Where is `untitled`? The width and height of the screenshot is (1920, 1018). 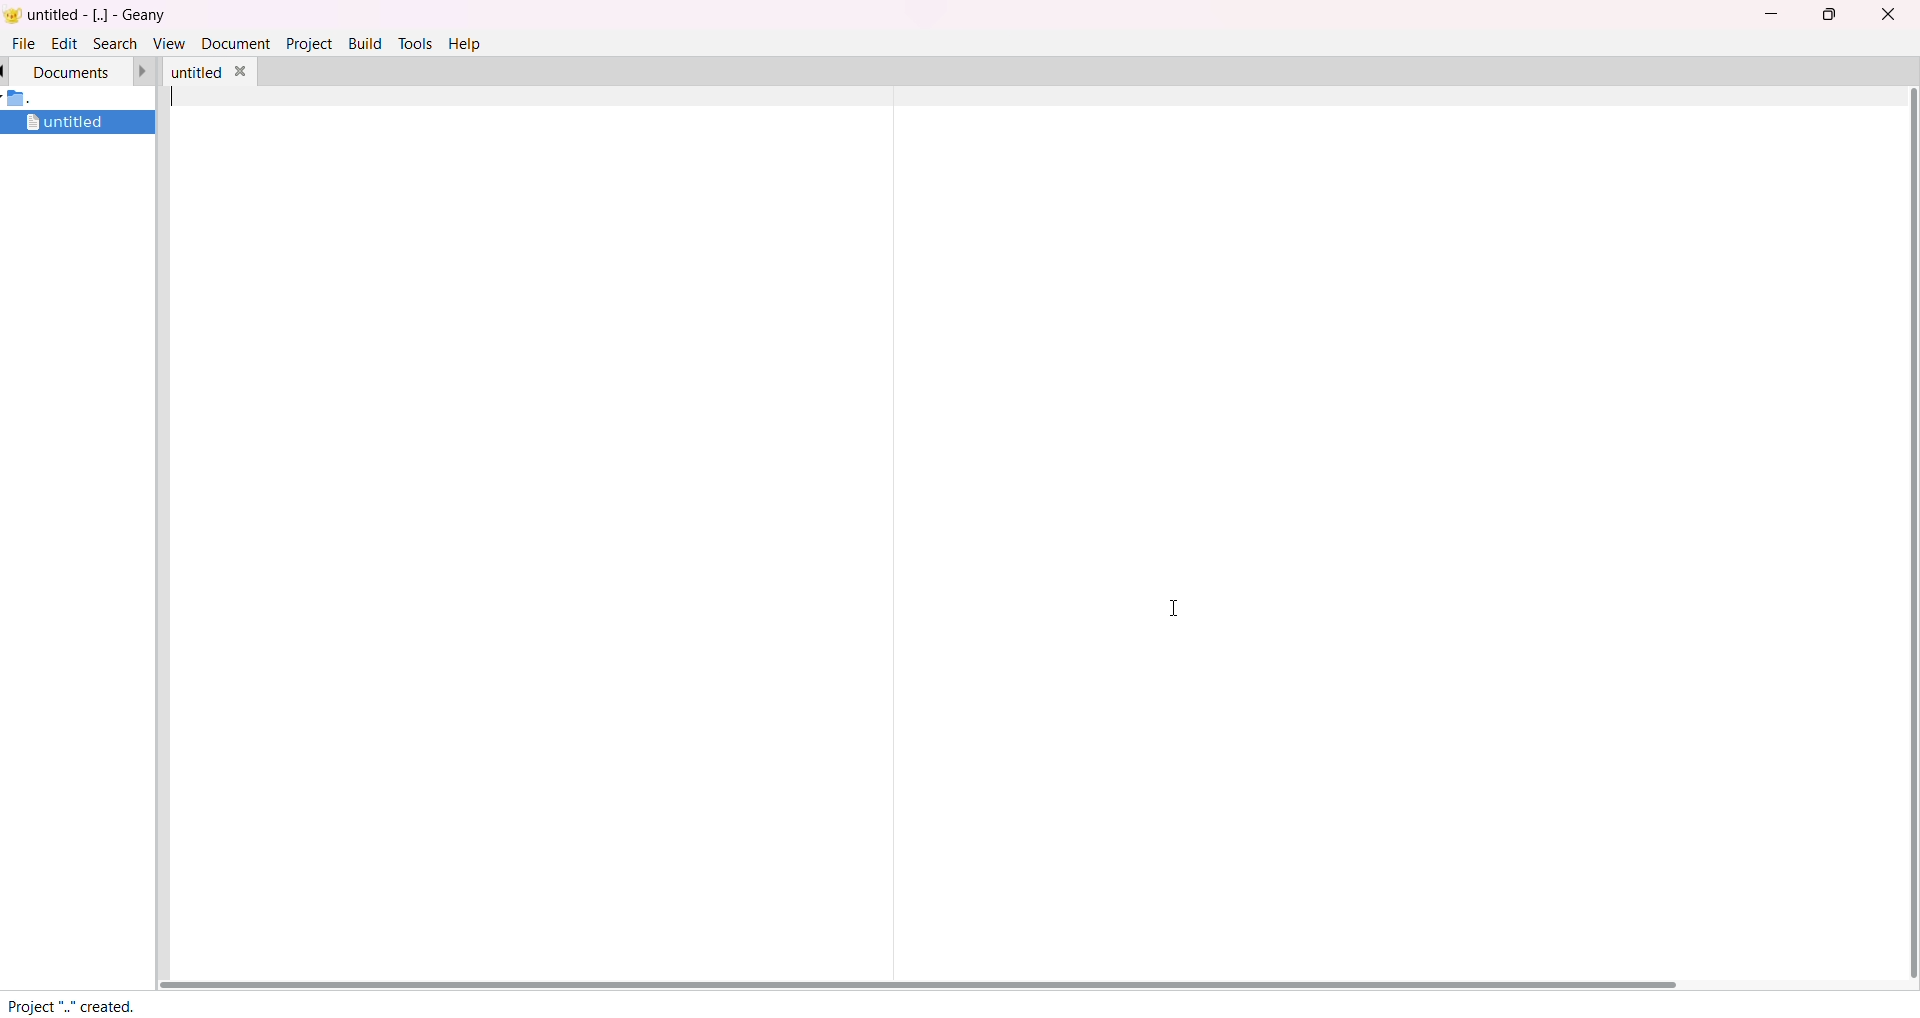
untitled is located at coordinates (80, 127).